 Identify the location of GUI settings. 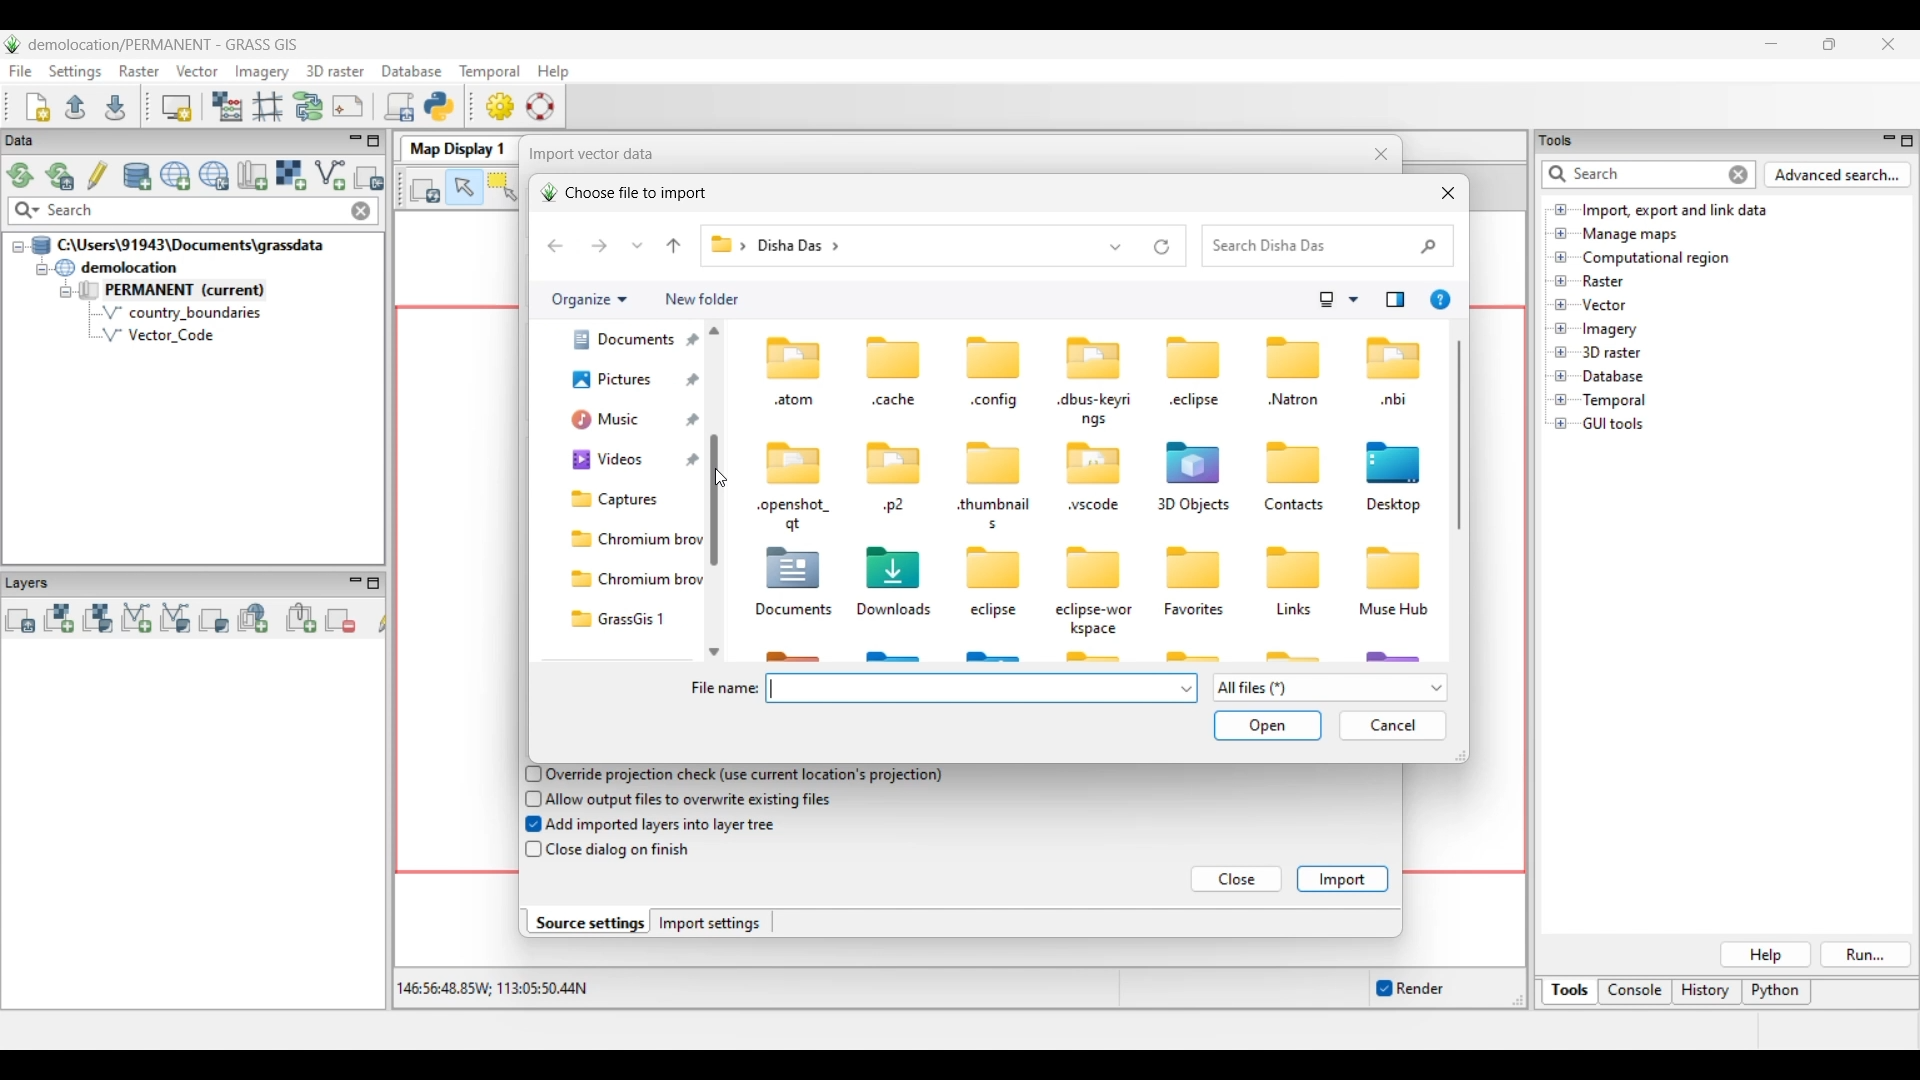
(501, 106).